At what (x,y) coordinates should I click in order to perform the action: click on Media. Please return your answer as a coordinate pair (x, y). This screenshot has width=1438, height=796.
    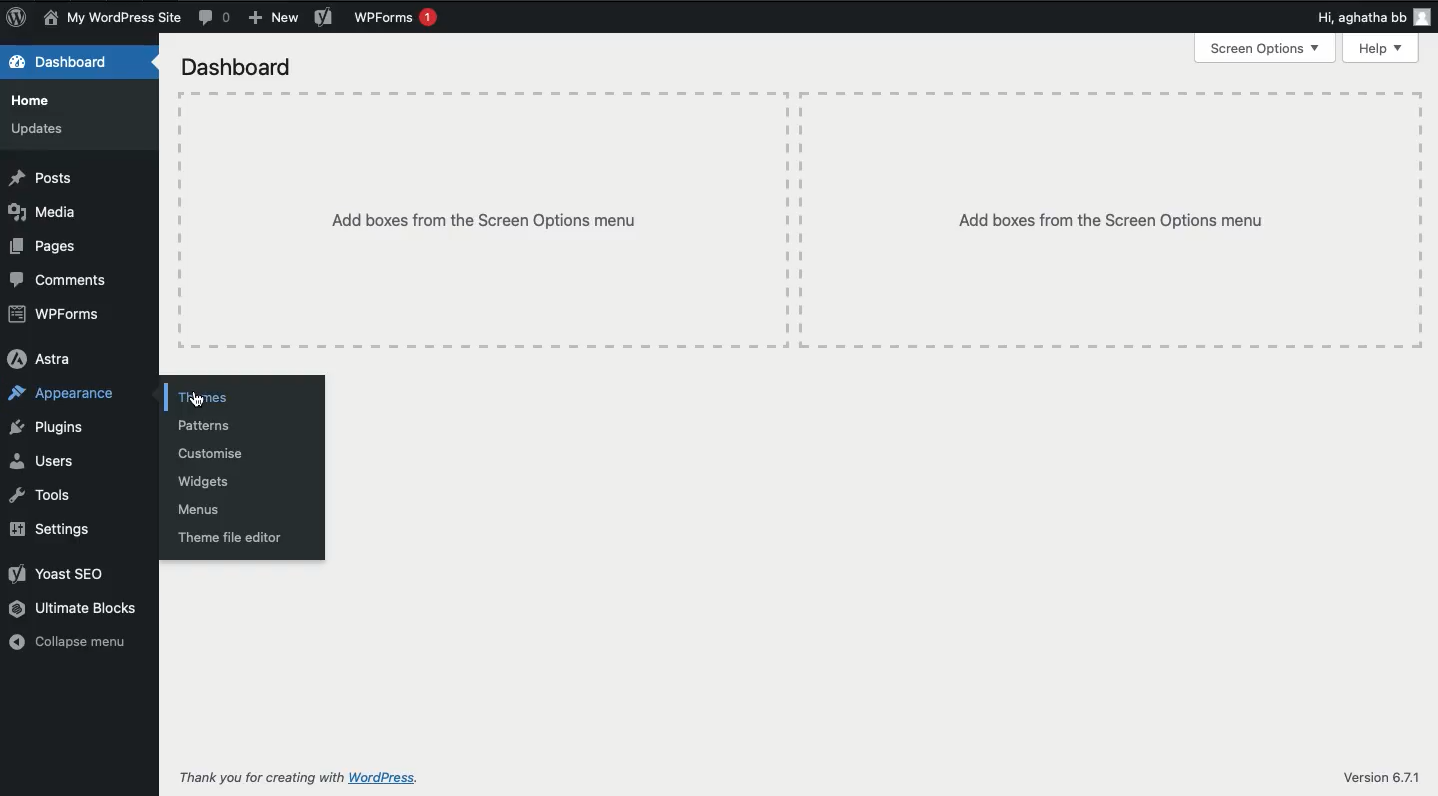
    Looking at the image, I should click on (44, 213).